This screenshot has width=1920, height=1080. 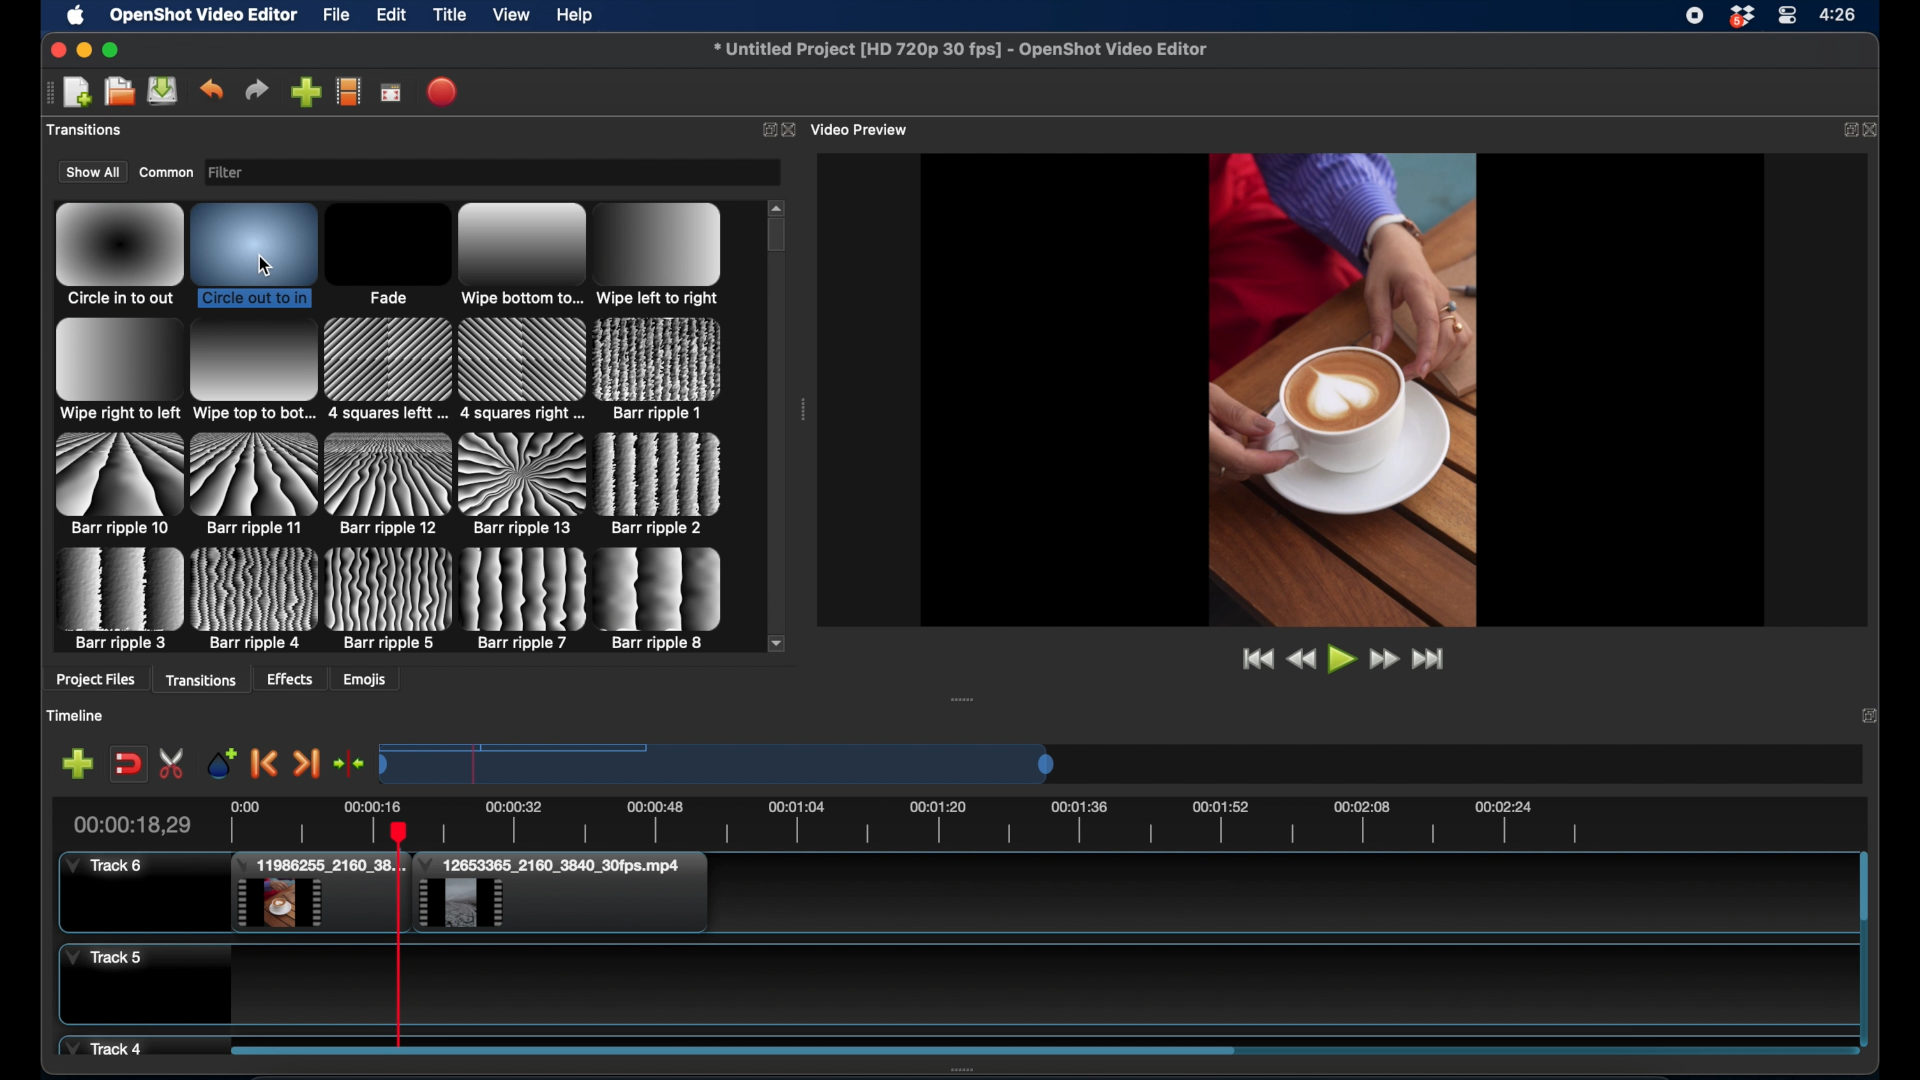 What do you see at coordinates (166, 171) in the screenshot?
I see `common` at bounding box center [166, 171].